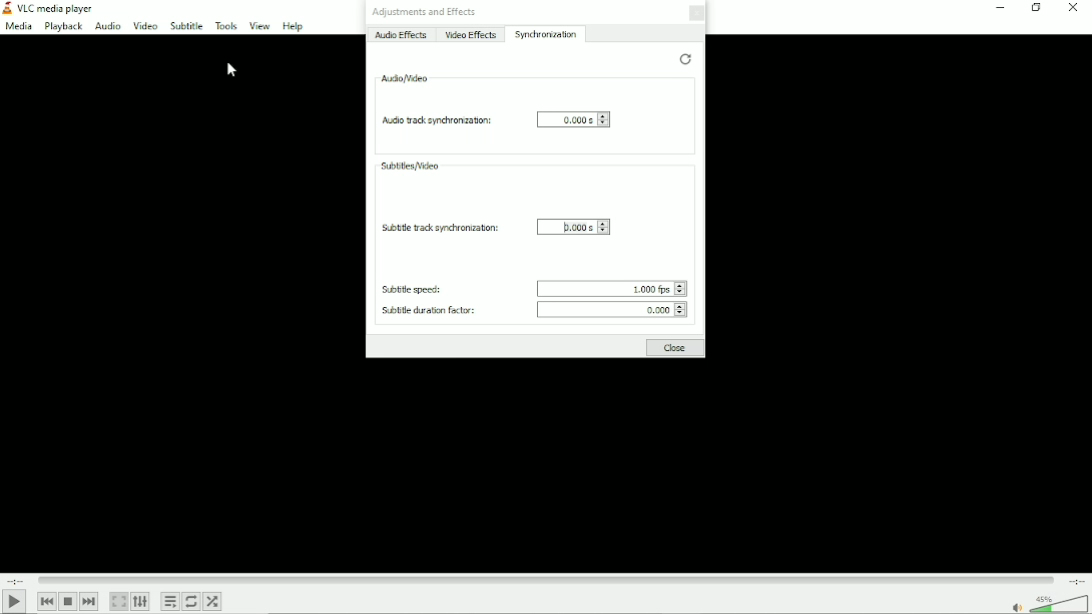  I want to click on Close, so click(675, 348).